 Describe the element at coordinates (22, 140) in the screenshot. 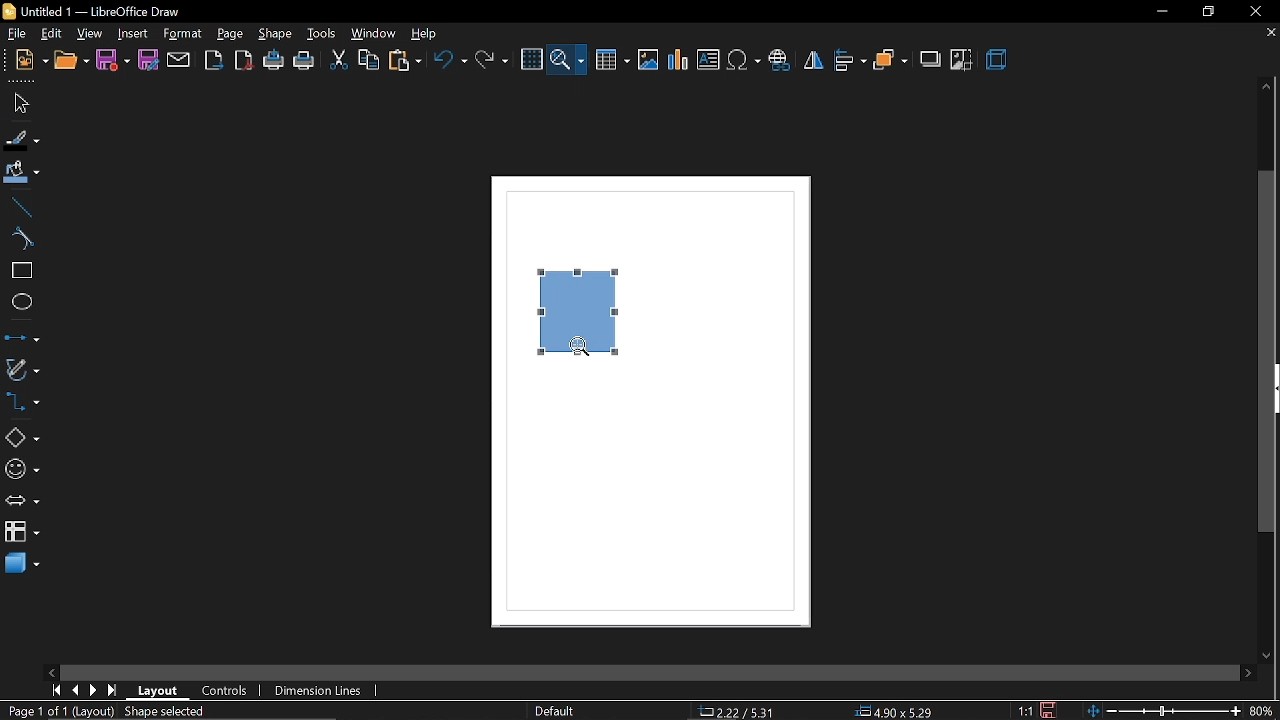

I see `fill line` at that location.